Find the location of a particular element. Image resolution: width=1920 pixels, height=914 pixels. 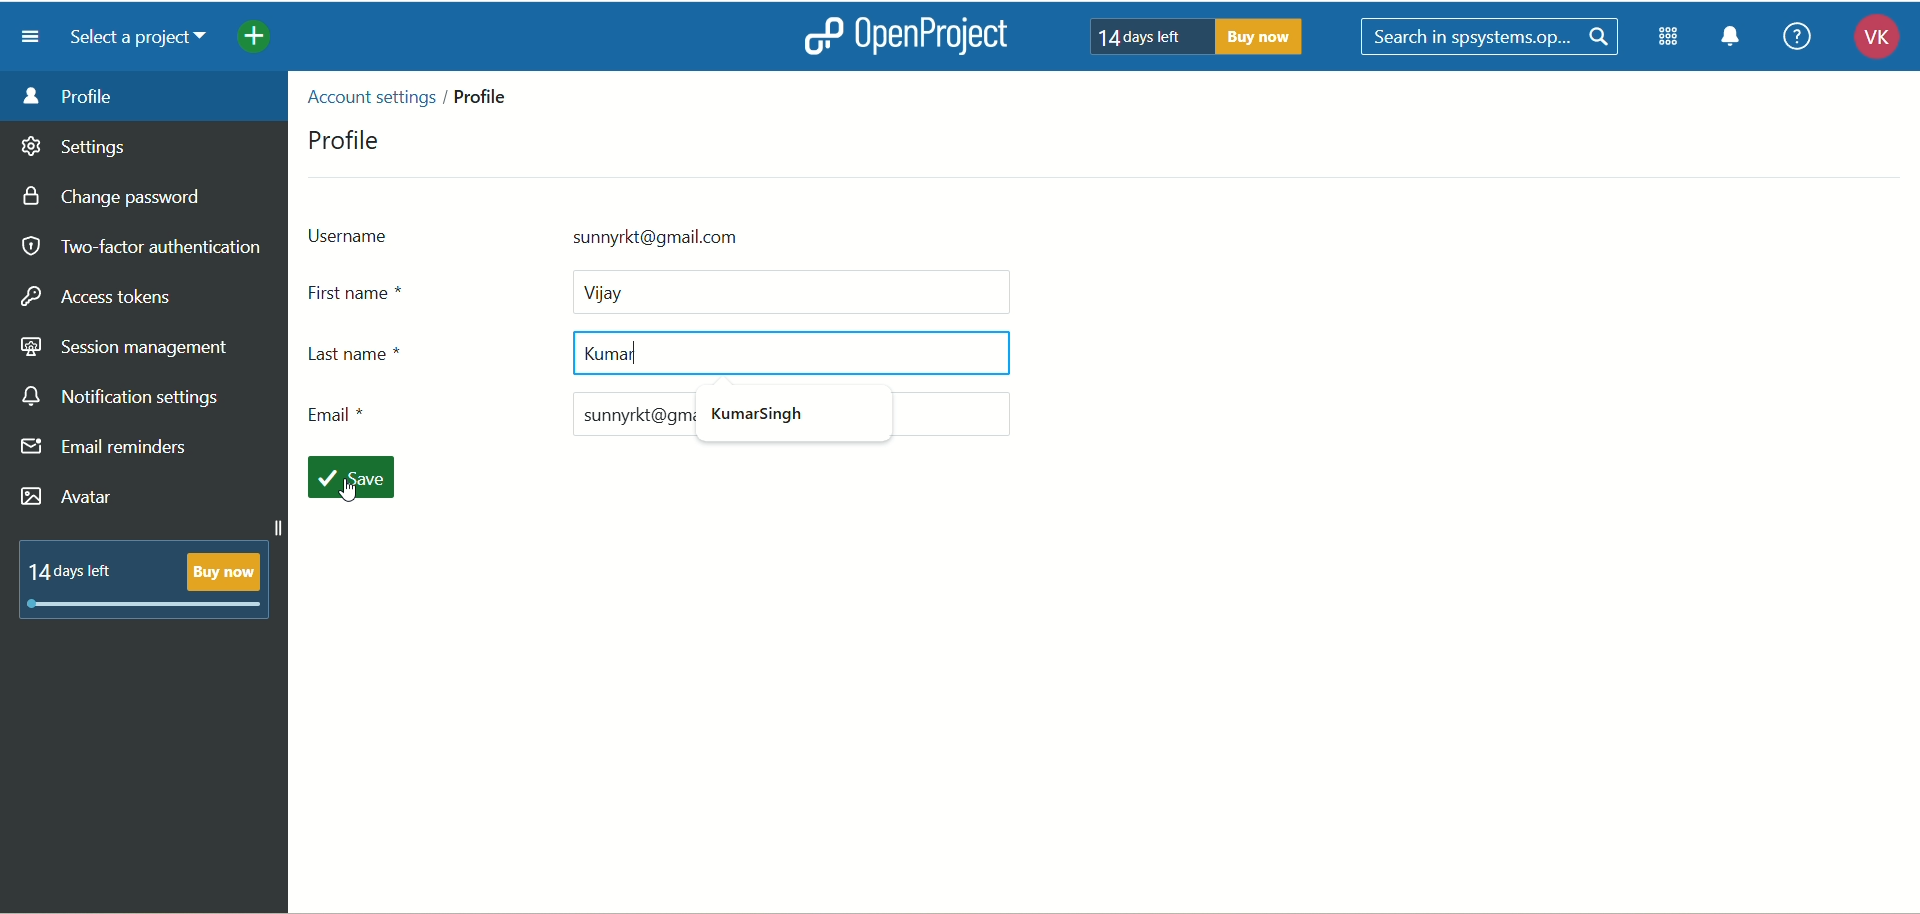

change password is located at coordinates (119, 199).